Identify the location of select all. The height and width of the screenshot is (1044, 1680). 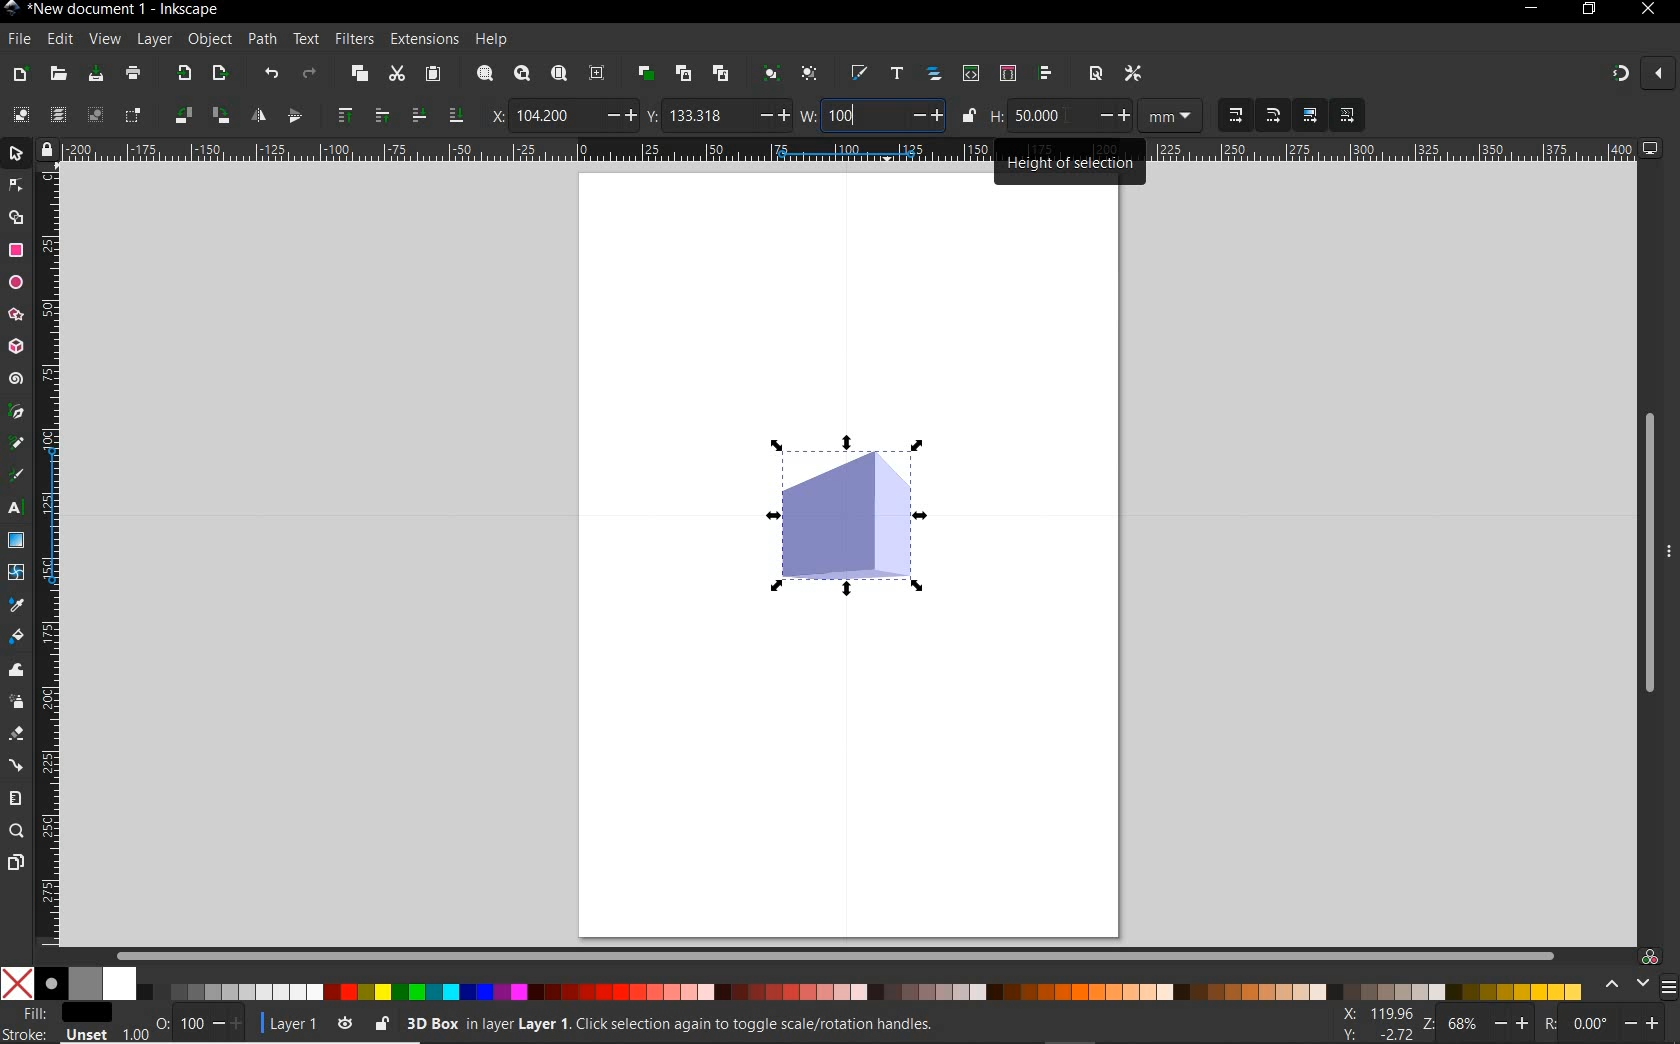
(22, 112).